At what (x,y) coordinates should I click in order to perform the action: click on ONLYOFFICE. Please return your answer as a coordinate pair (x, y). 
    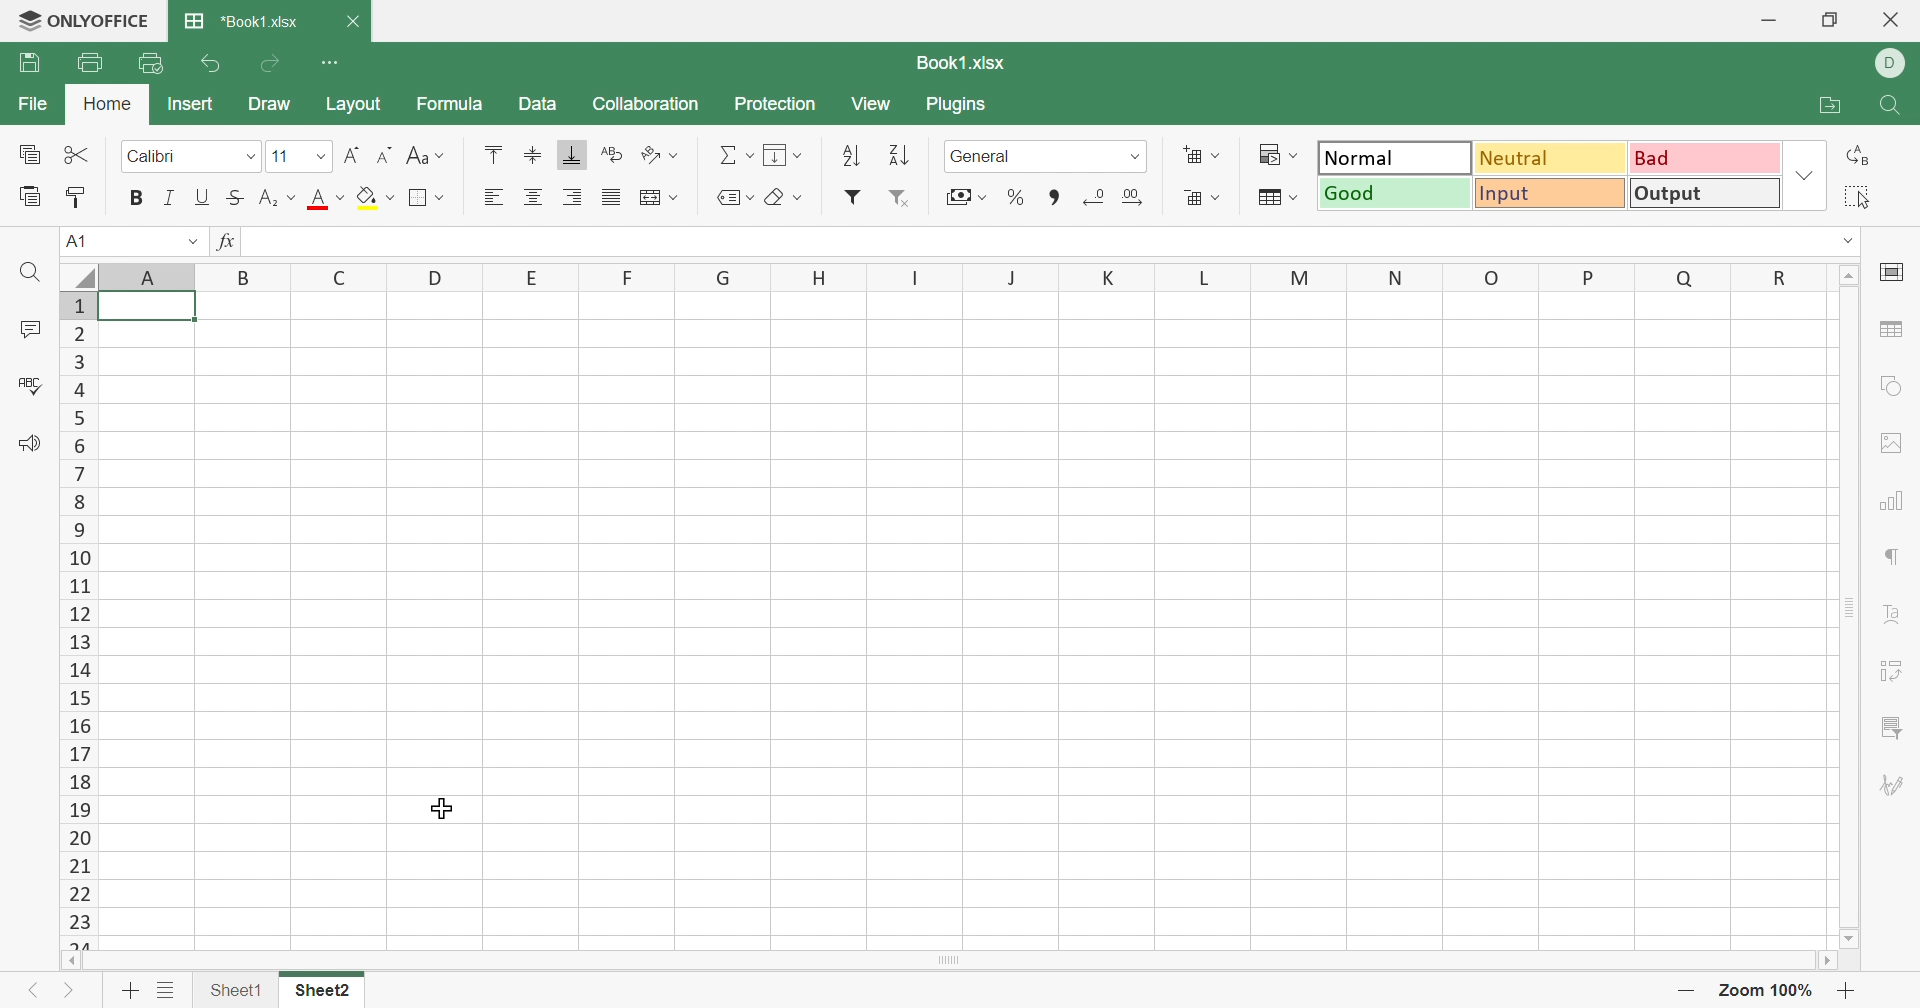
    Looking at the image, I should click on (85, 21).